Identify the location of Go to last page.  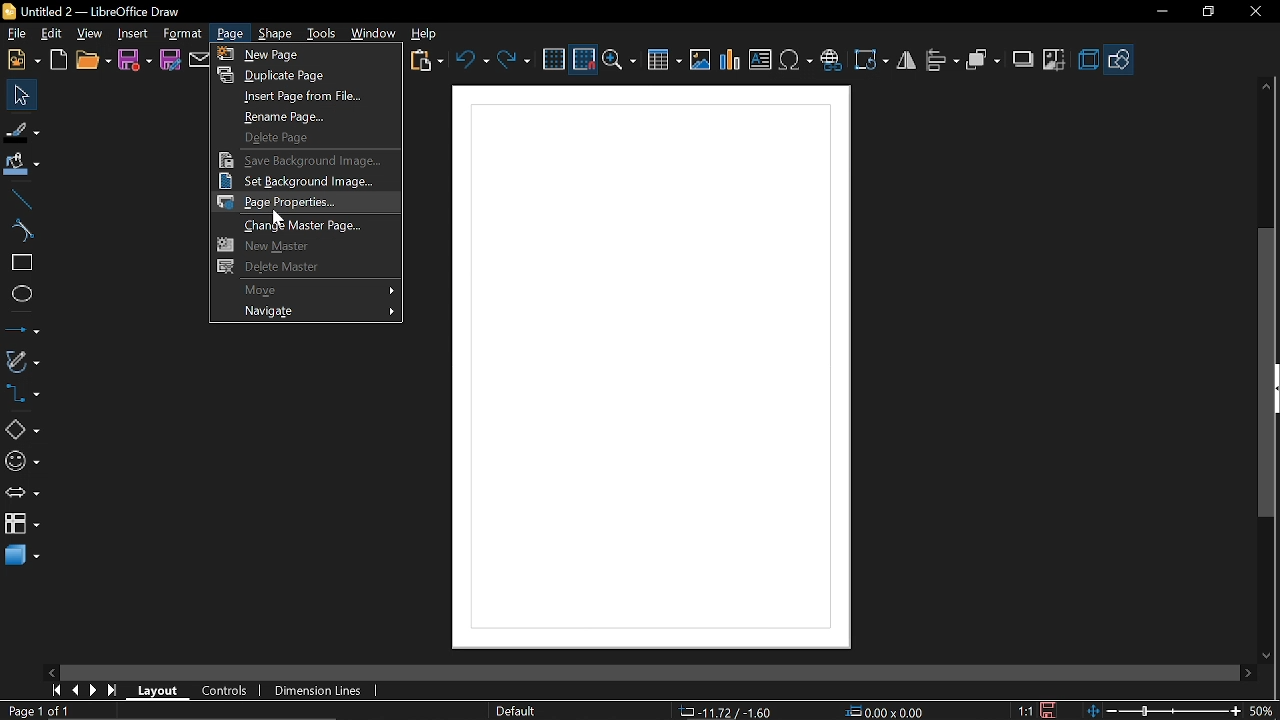
(115, 691).